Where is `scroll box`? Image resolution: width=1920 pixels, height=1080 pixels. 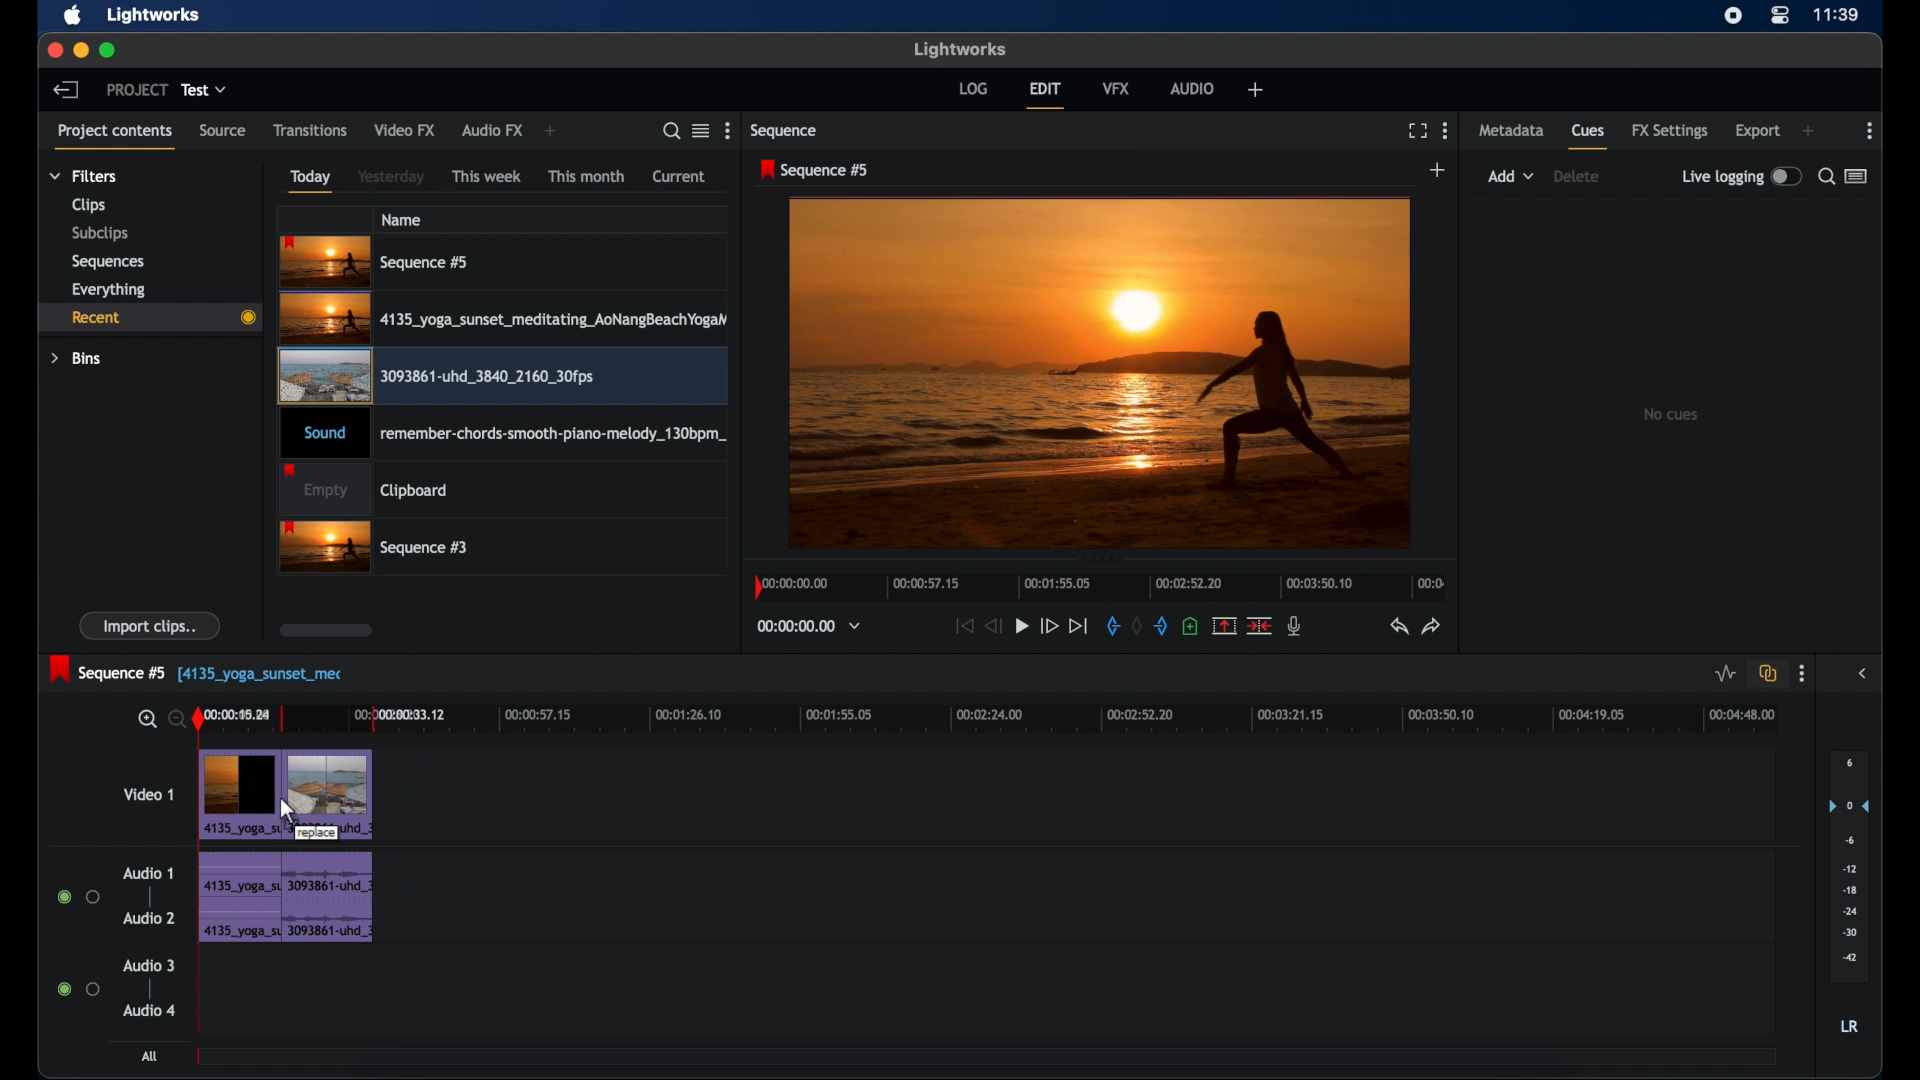 scroll box is located at coordinates (325, 630).